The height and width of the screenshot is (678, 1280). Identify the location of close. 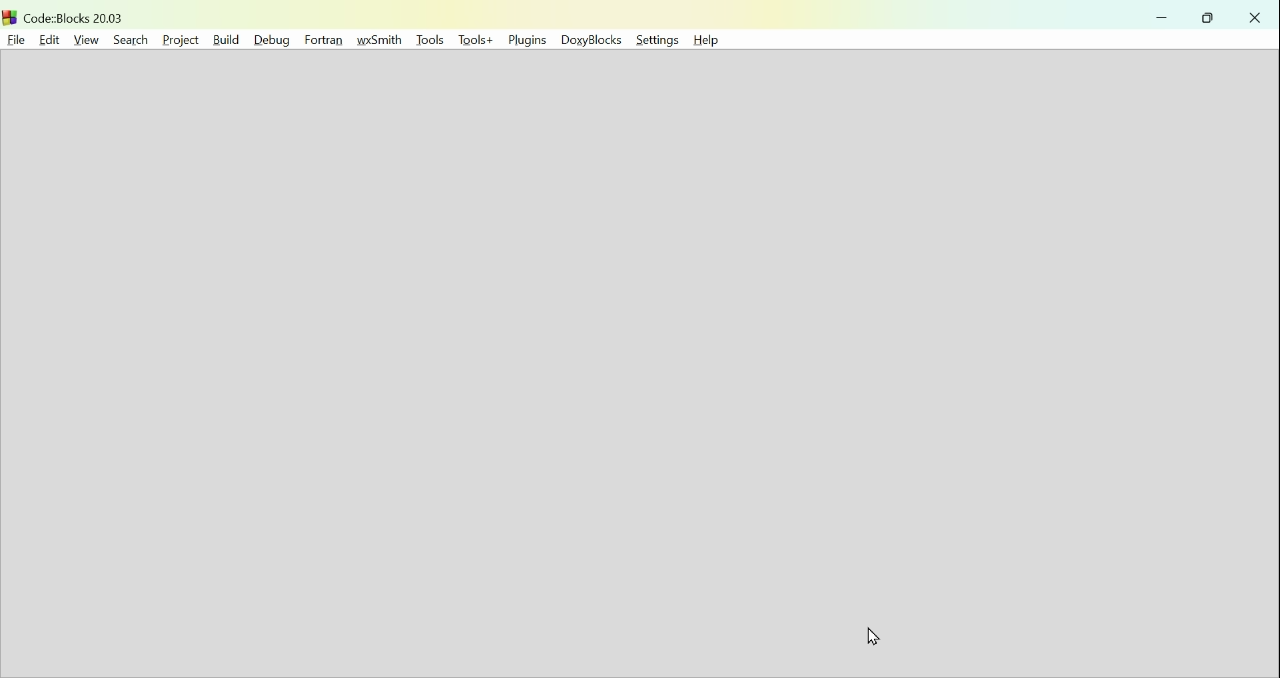
(1255, 17).